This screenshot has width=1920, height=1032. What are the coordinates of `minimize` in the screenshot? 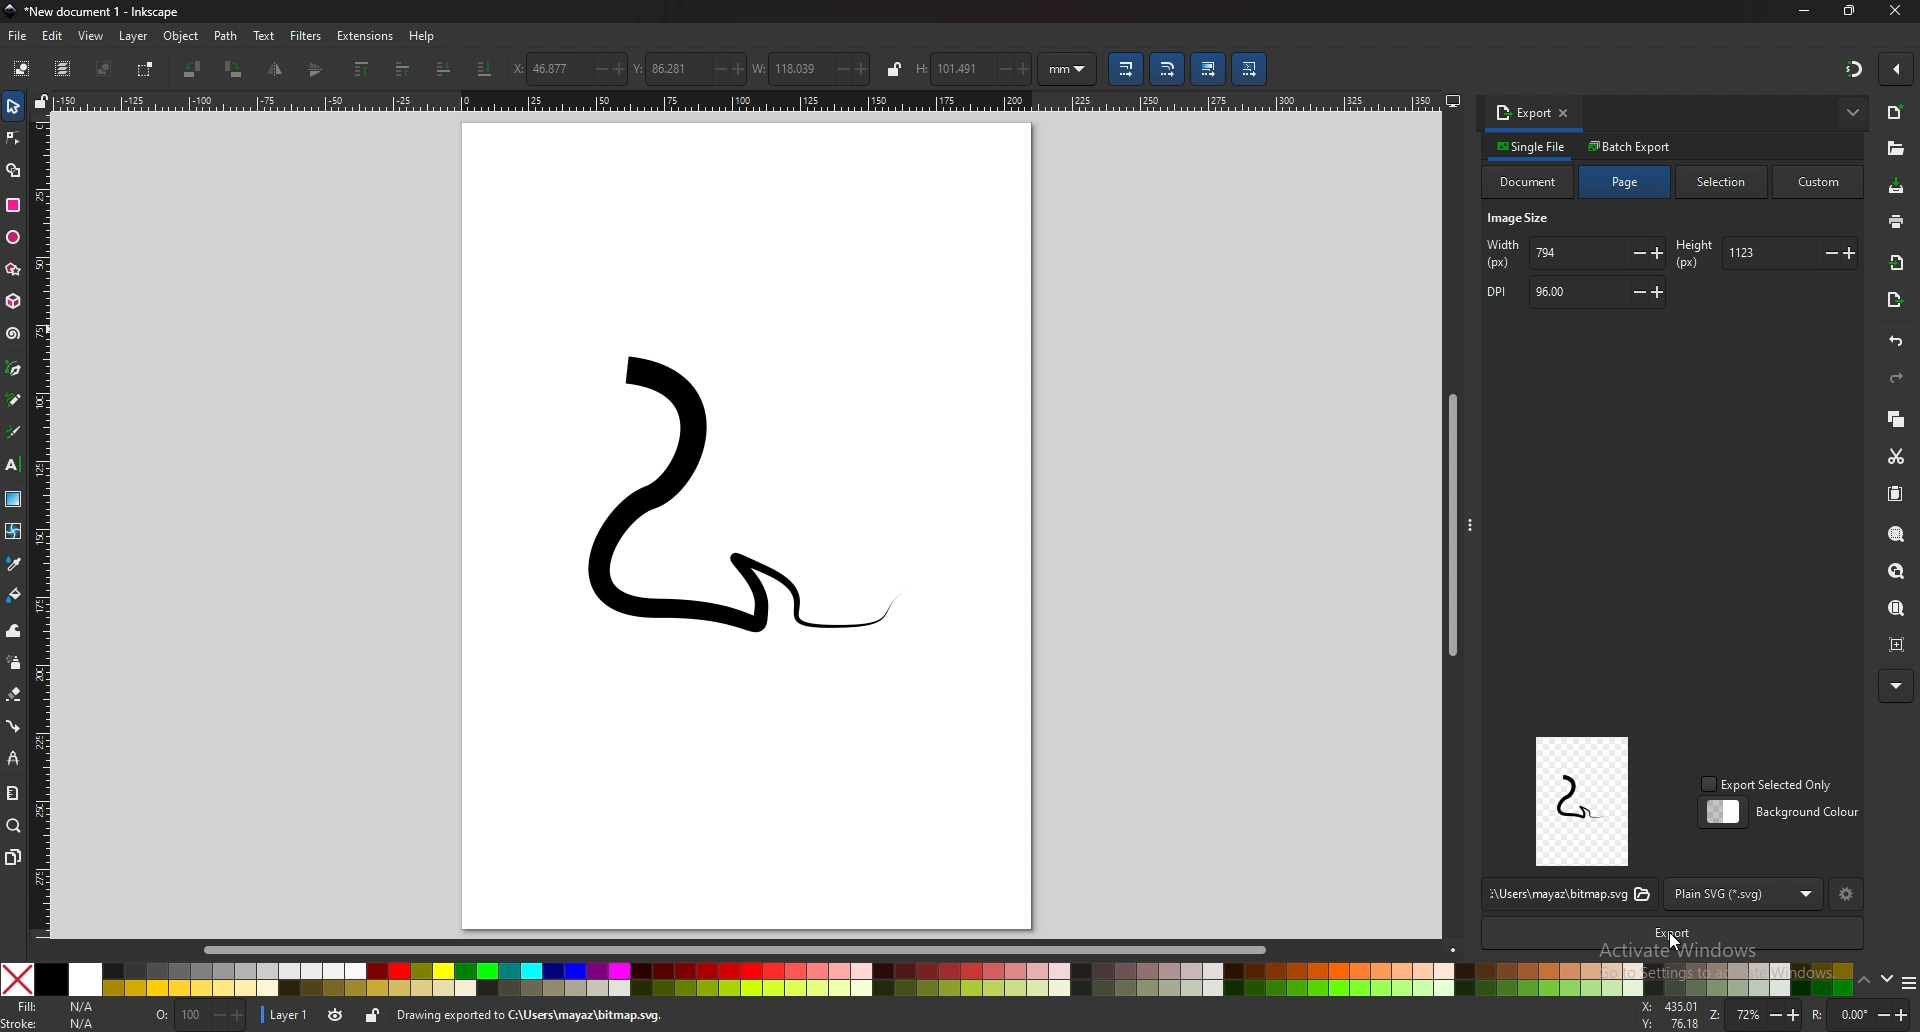 It's located at (1802, 12).